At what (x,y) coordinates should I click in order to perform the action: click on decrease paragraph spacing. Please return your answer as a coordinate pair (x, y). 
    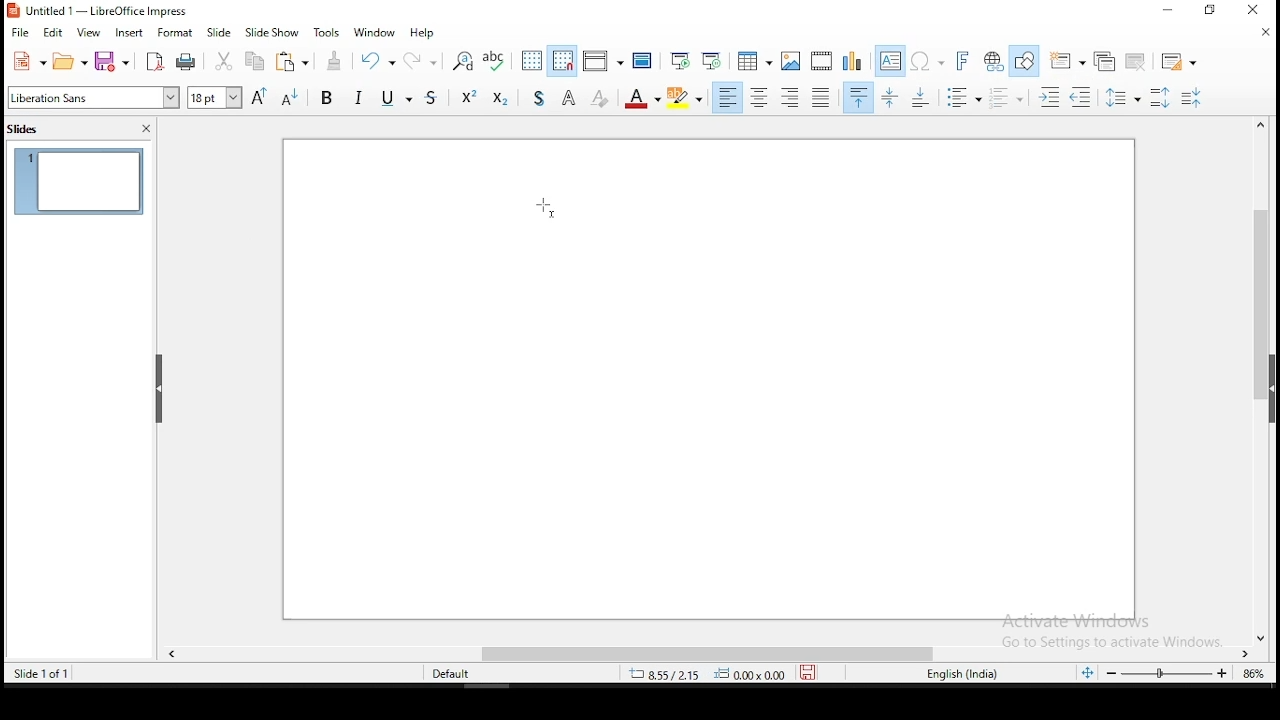
    Looking at the image, I should click on (1193, 98).